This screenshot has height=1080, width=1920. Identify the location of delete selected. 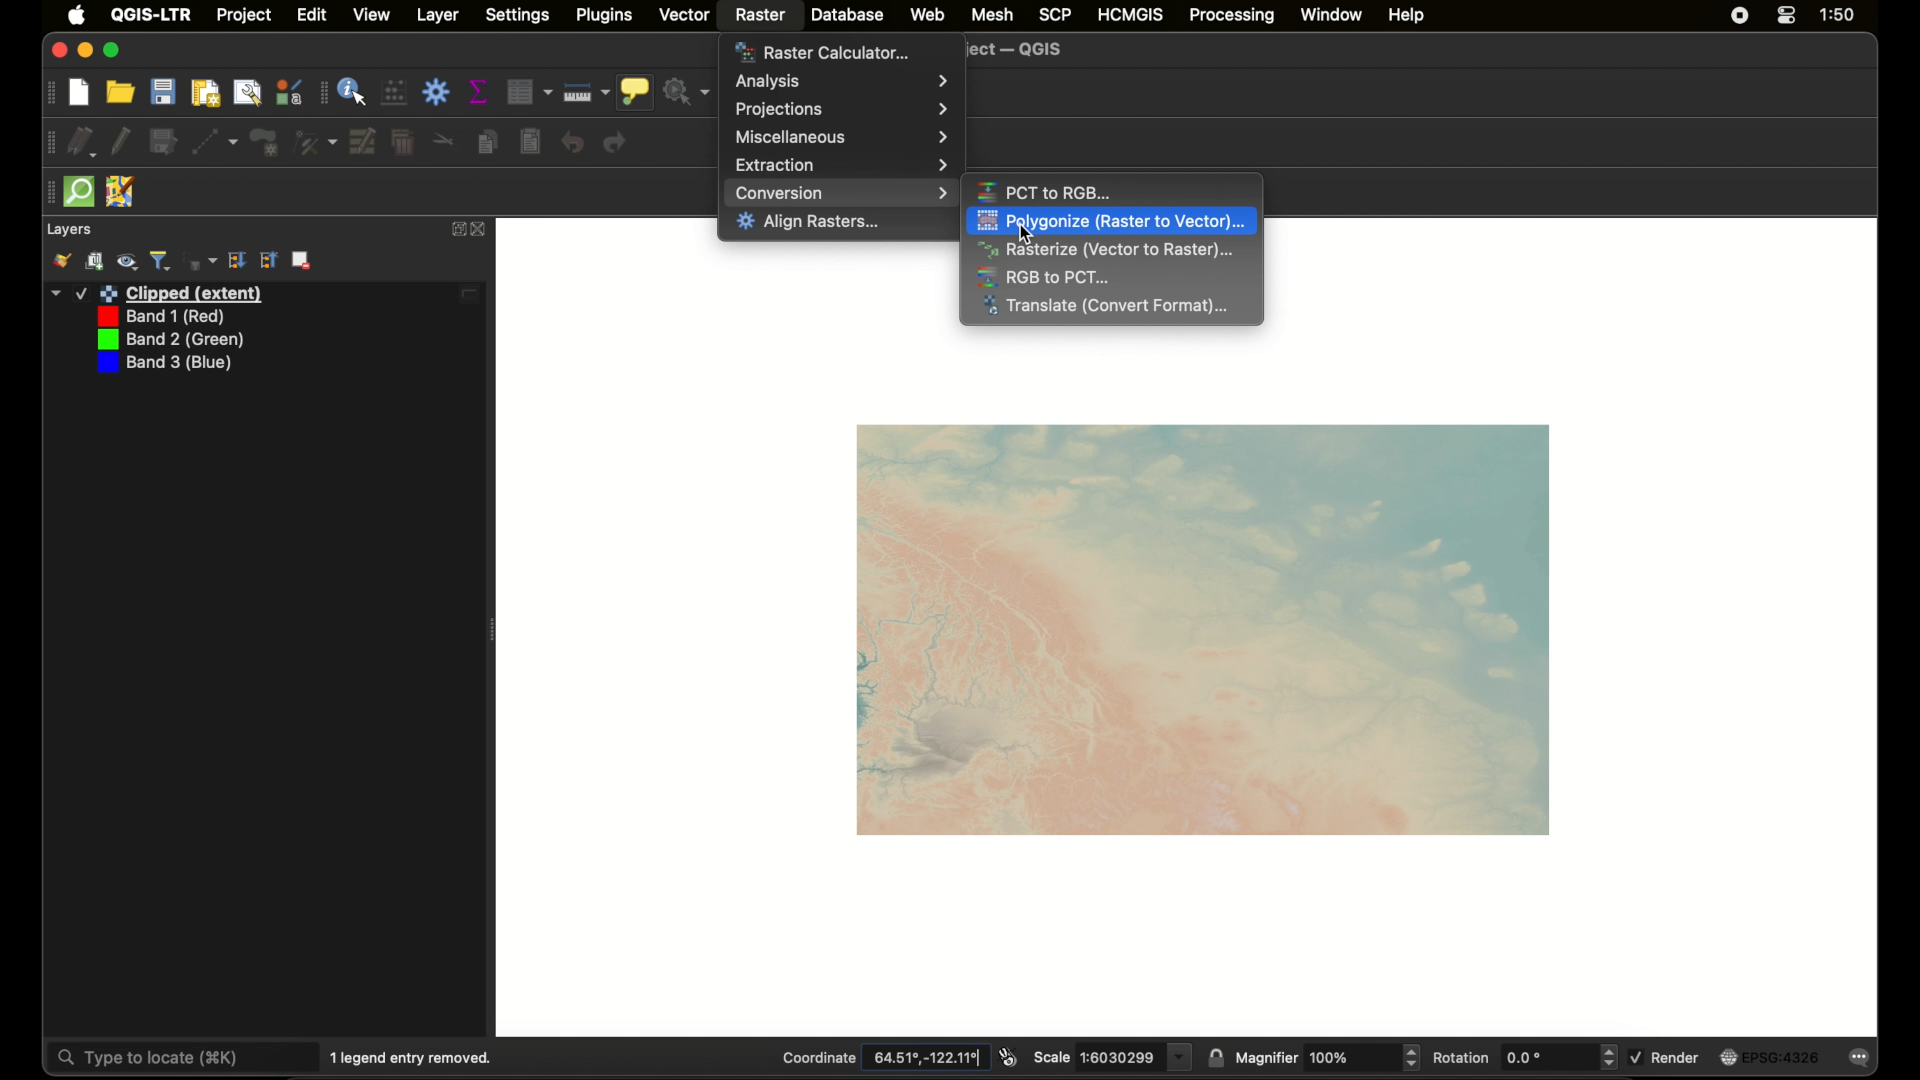
(403, 142).